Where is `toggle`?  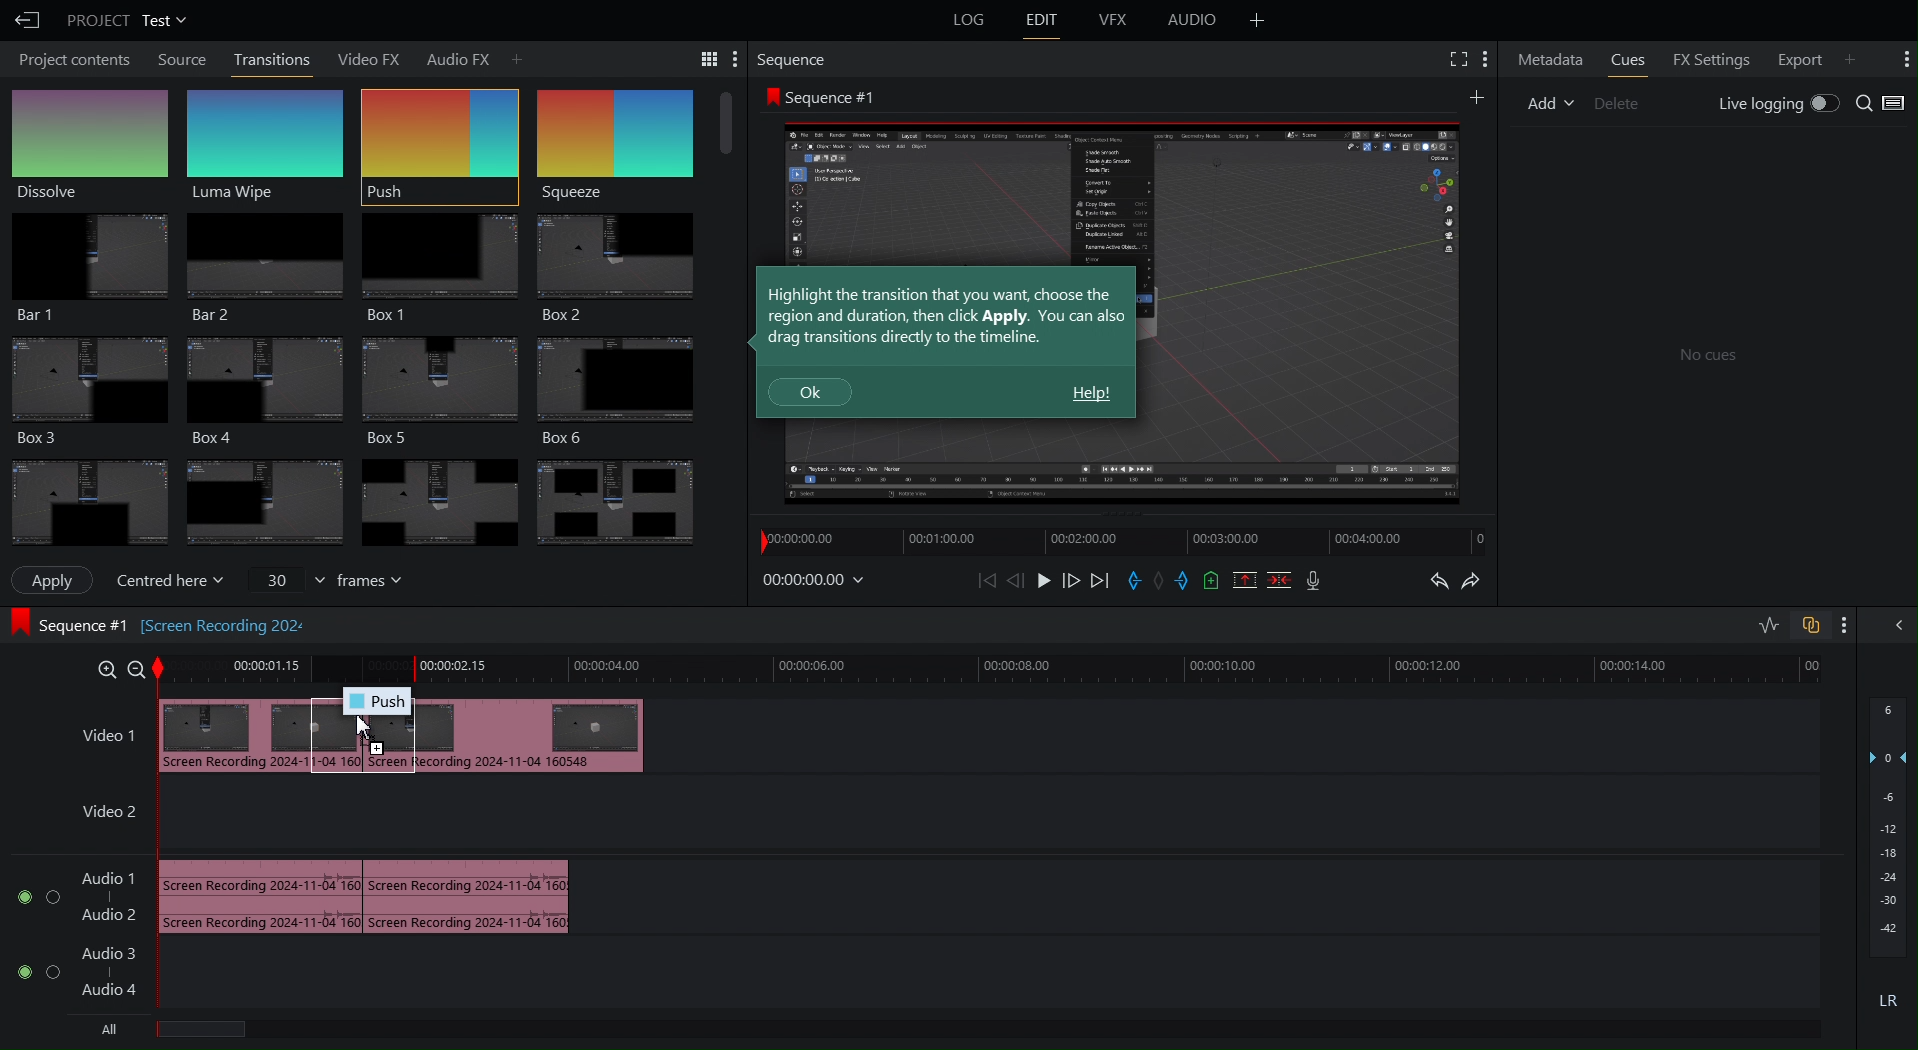 toggle is located at coordinates (50, 972).